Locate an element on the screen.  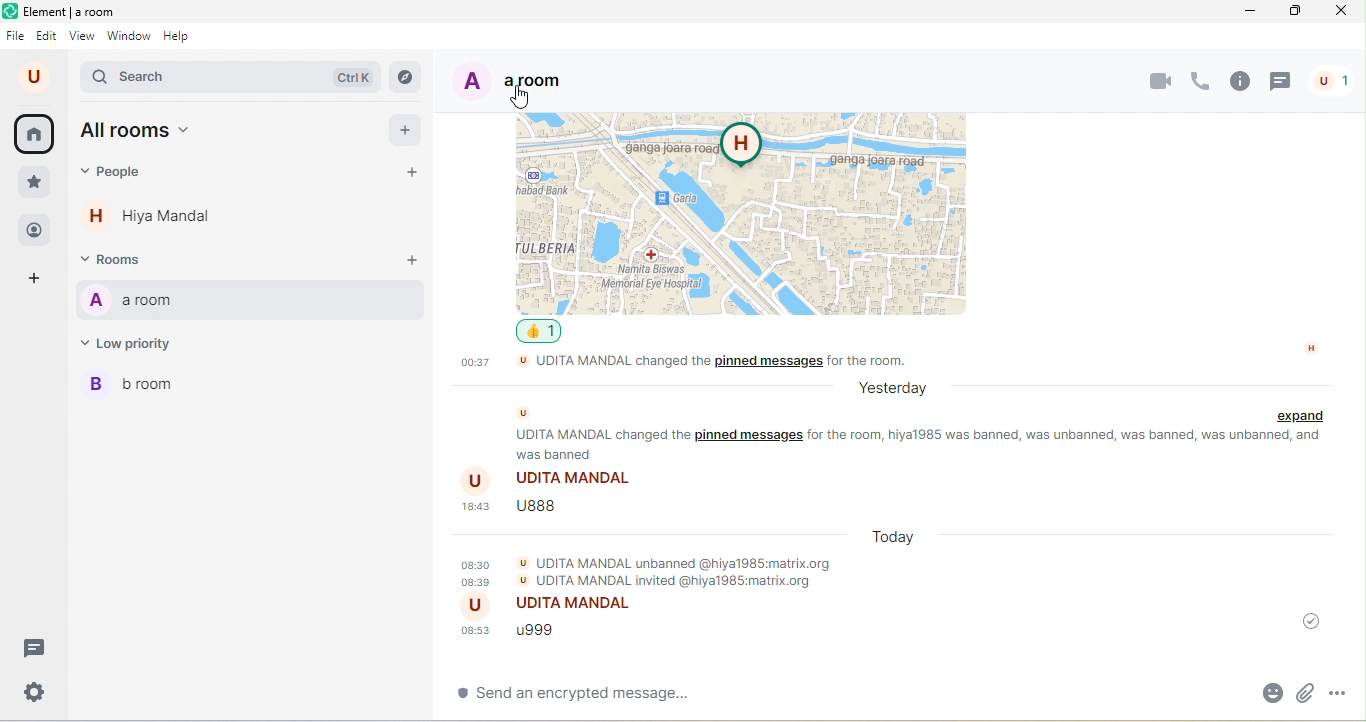
add is located at coordinates (406, 132).